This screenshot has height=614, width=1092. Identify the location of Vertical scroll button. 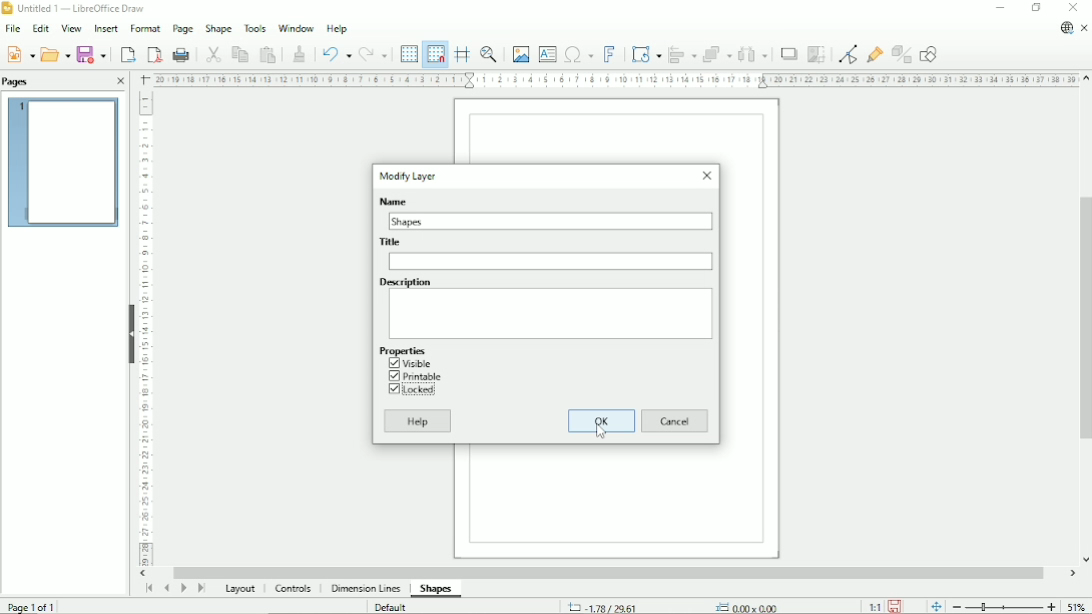
(1085, 79).